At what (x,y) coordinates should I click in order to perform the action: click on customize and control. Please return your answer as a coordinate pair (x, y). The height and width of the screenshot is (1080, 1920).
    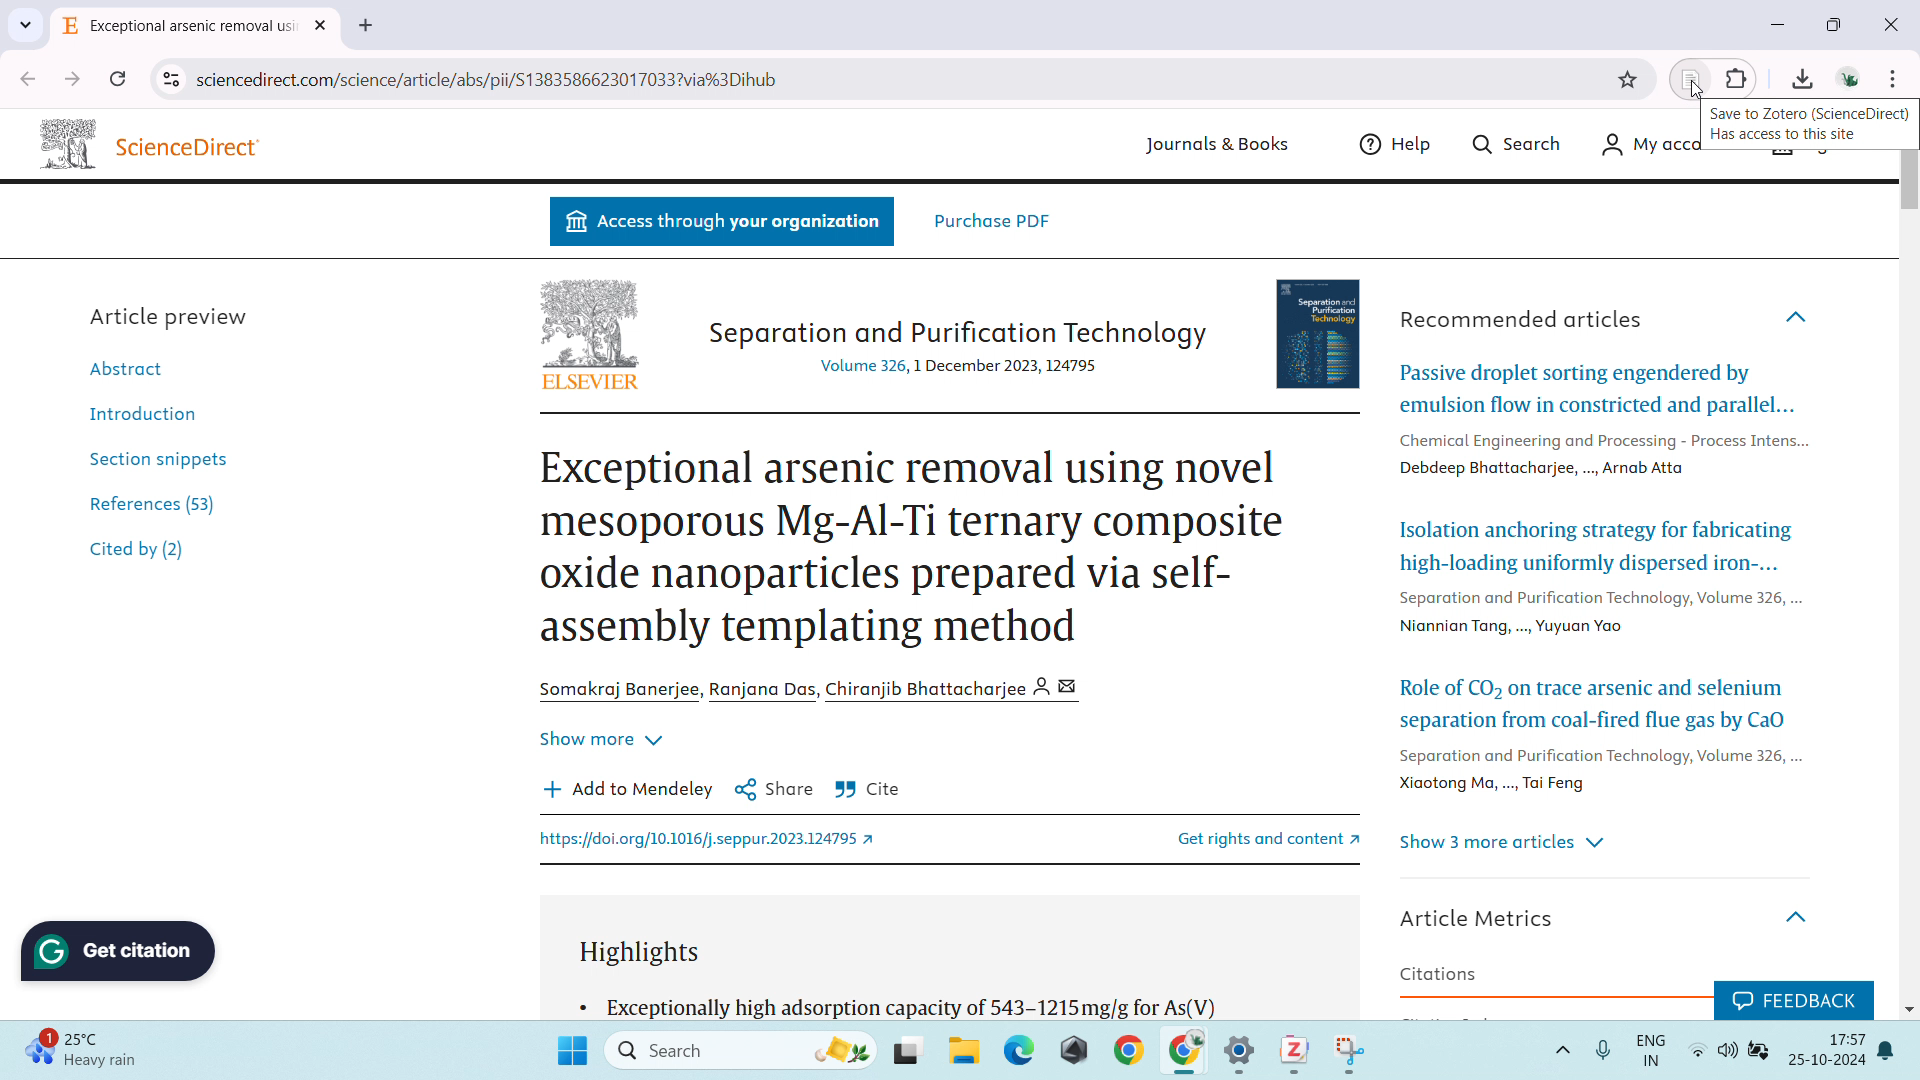
    Looking at the image, I should click on (1895, 78).